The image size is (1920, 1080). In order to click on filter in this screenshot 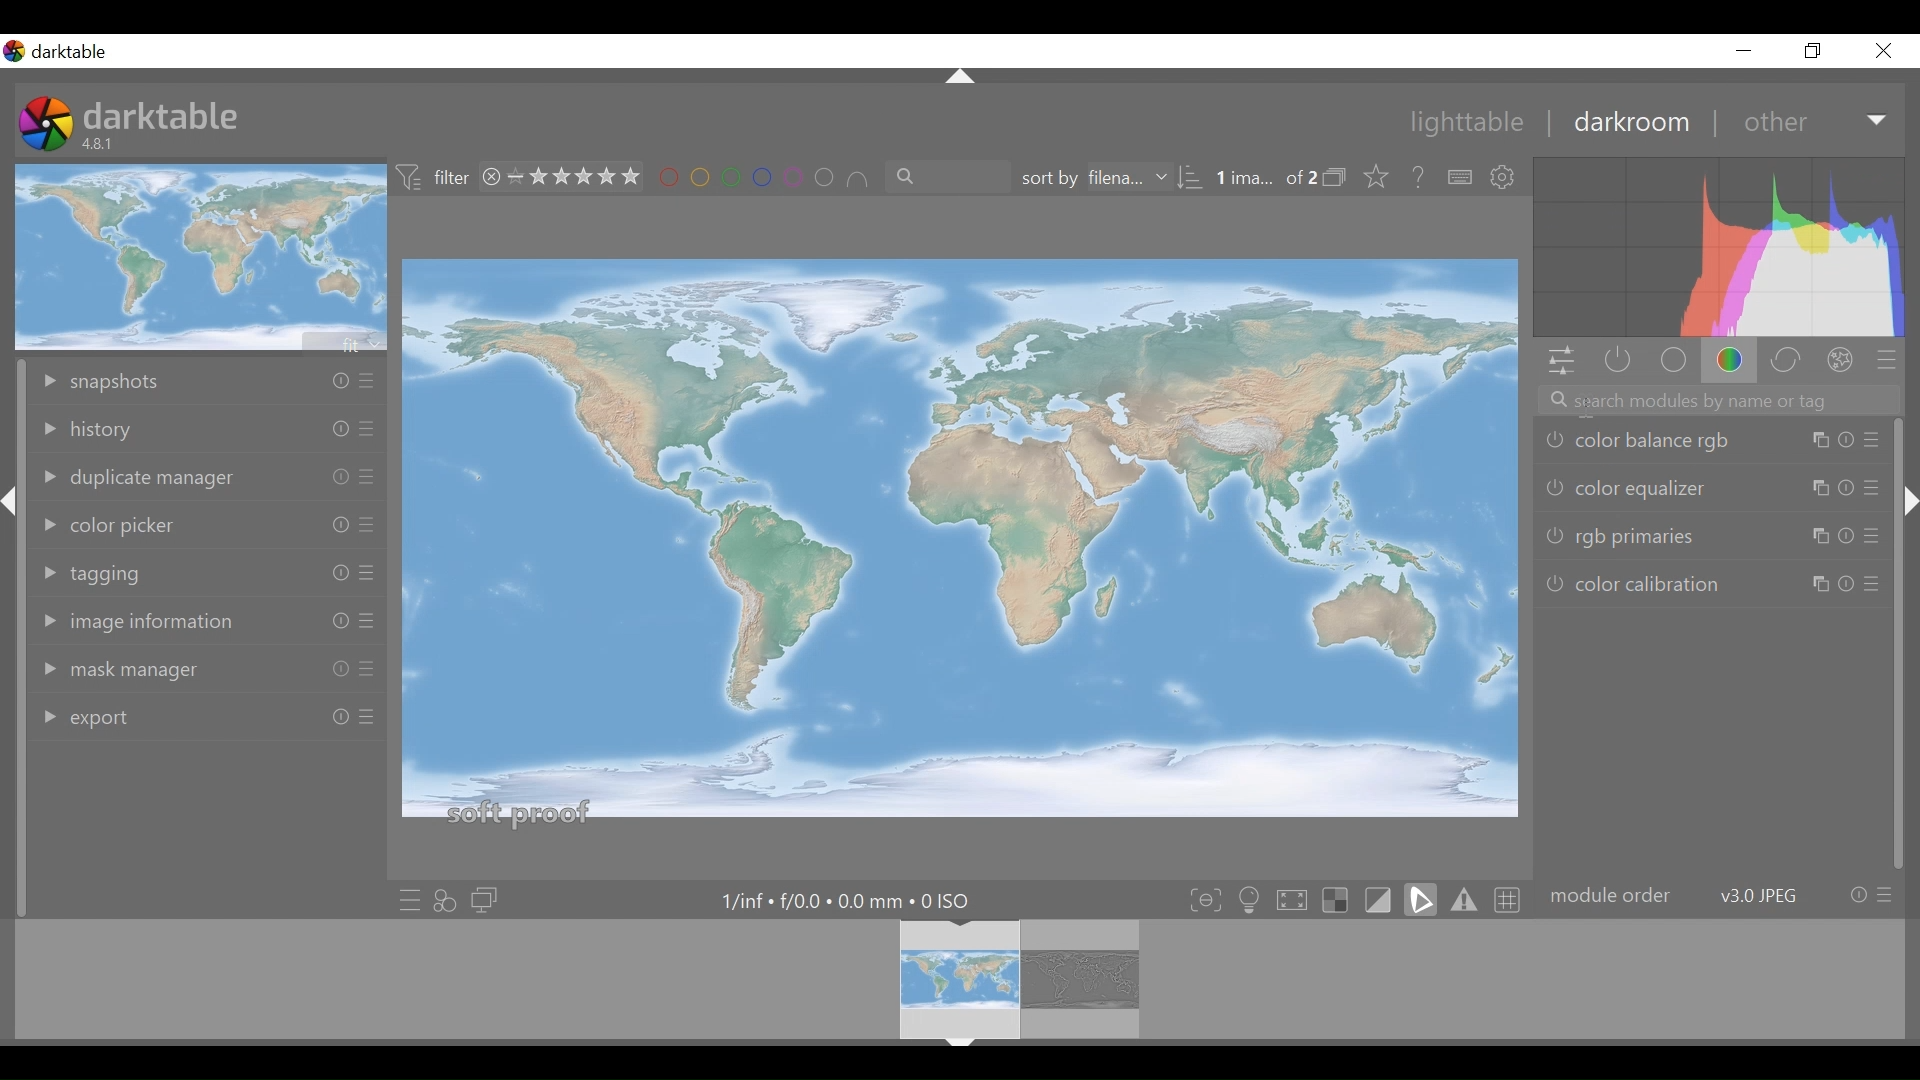, I will do `click(451, 176)`.